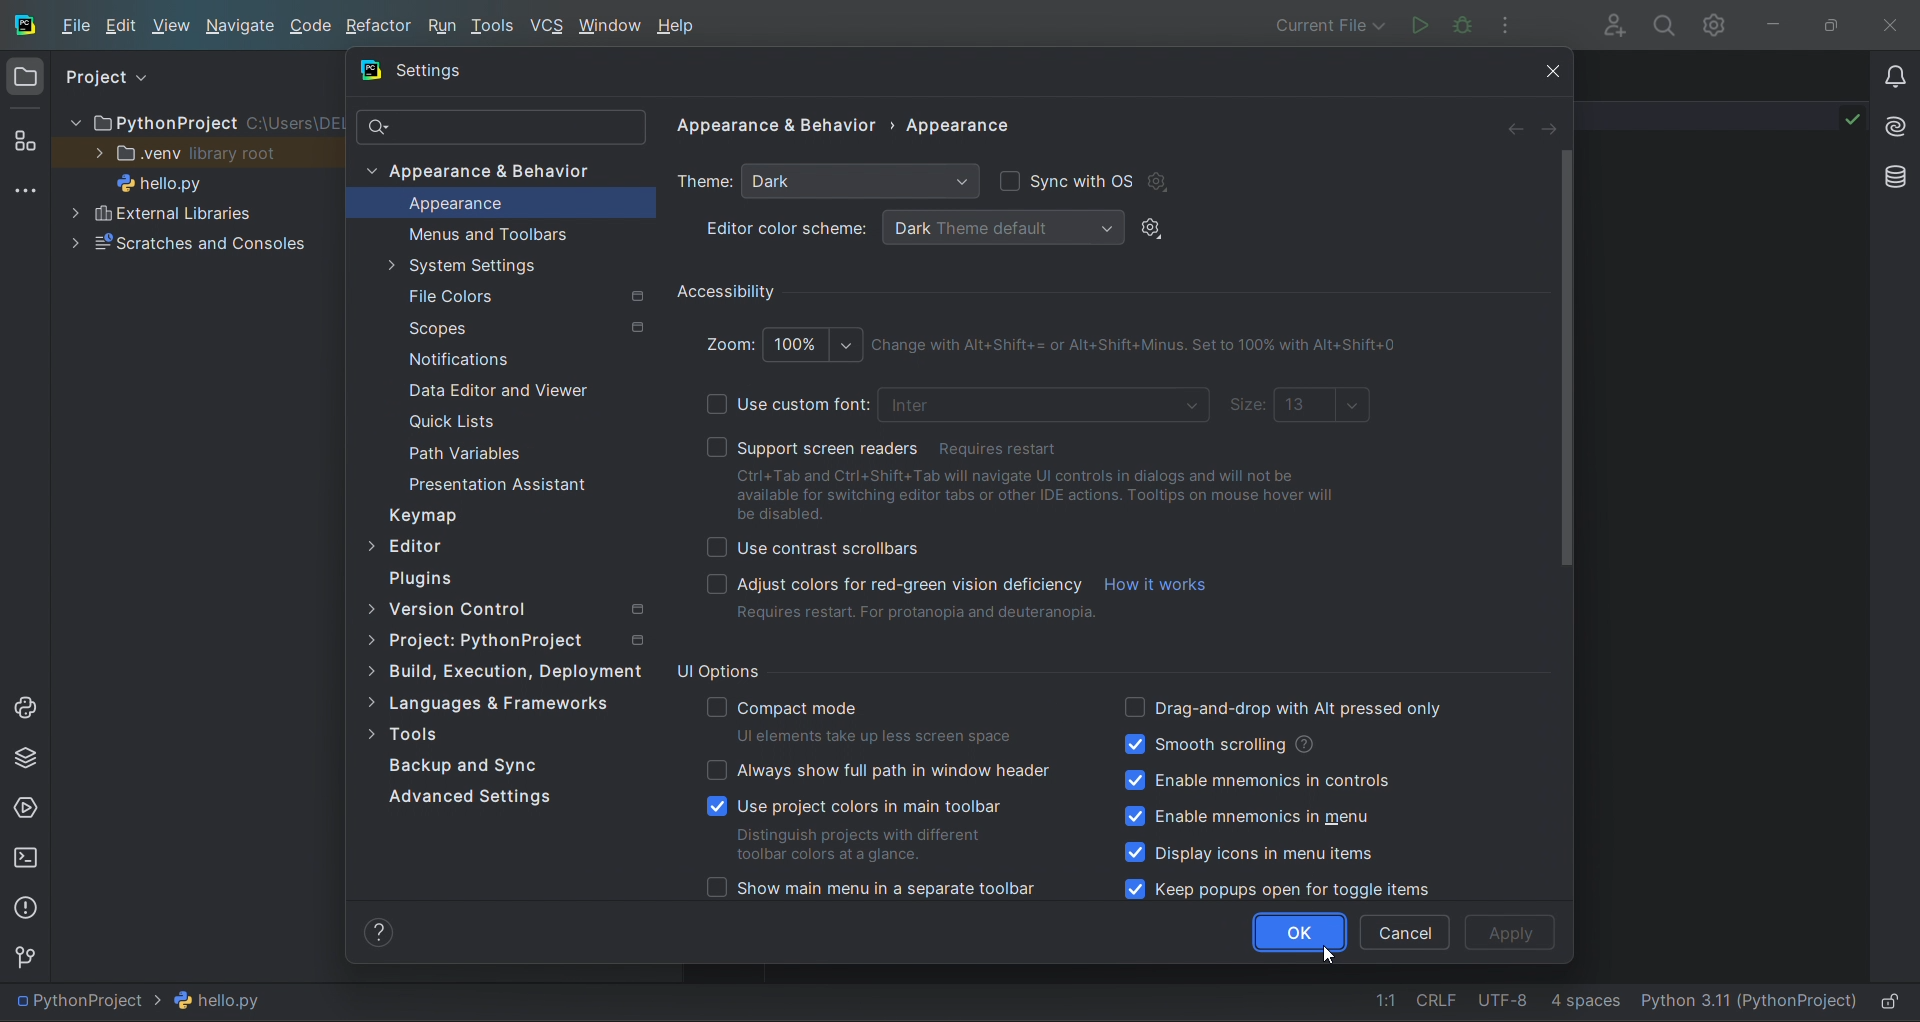 The image size is (1920, 1022). I want to click on view Library root, so click(205, 152).